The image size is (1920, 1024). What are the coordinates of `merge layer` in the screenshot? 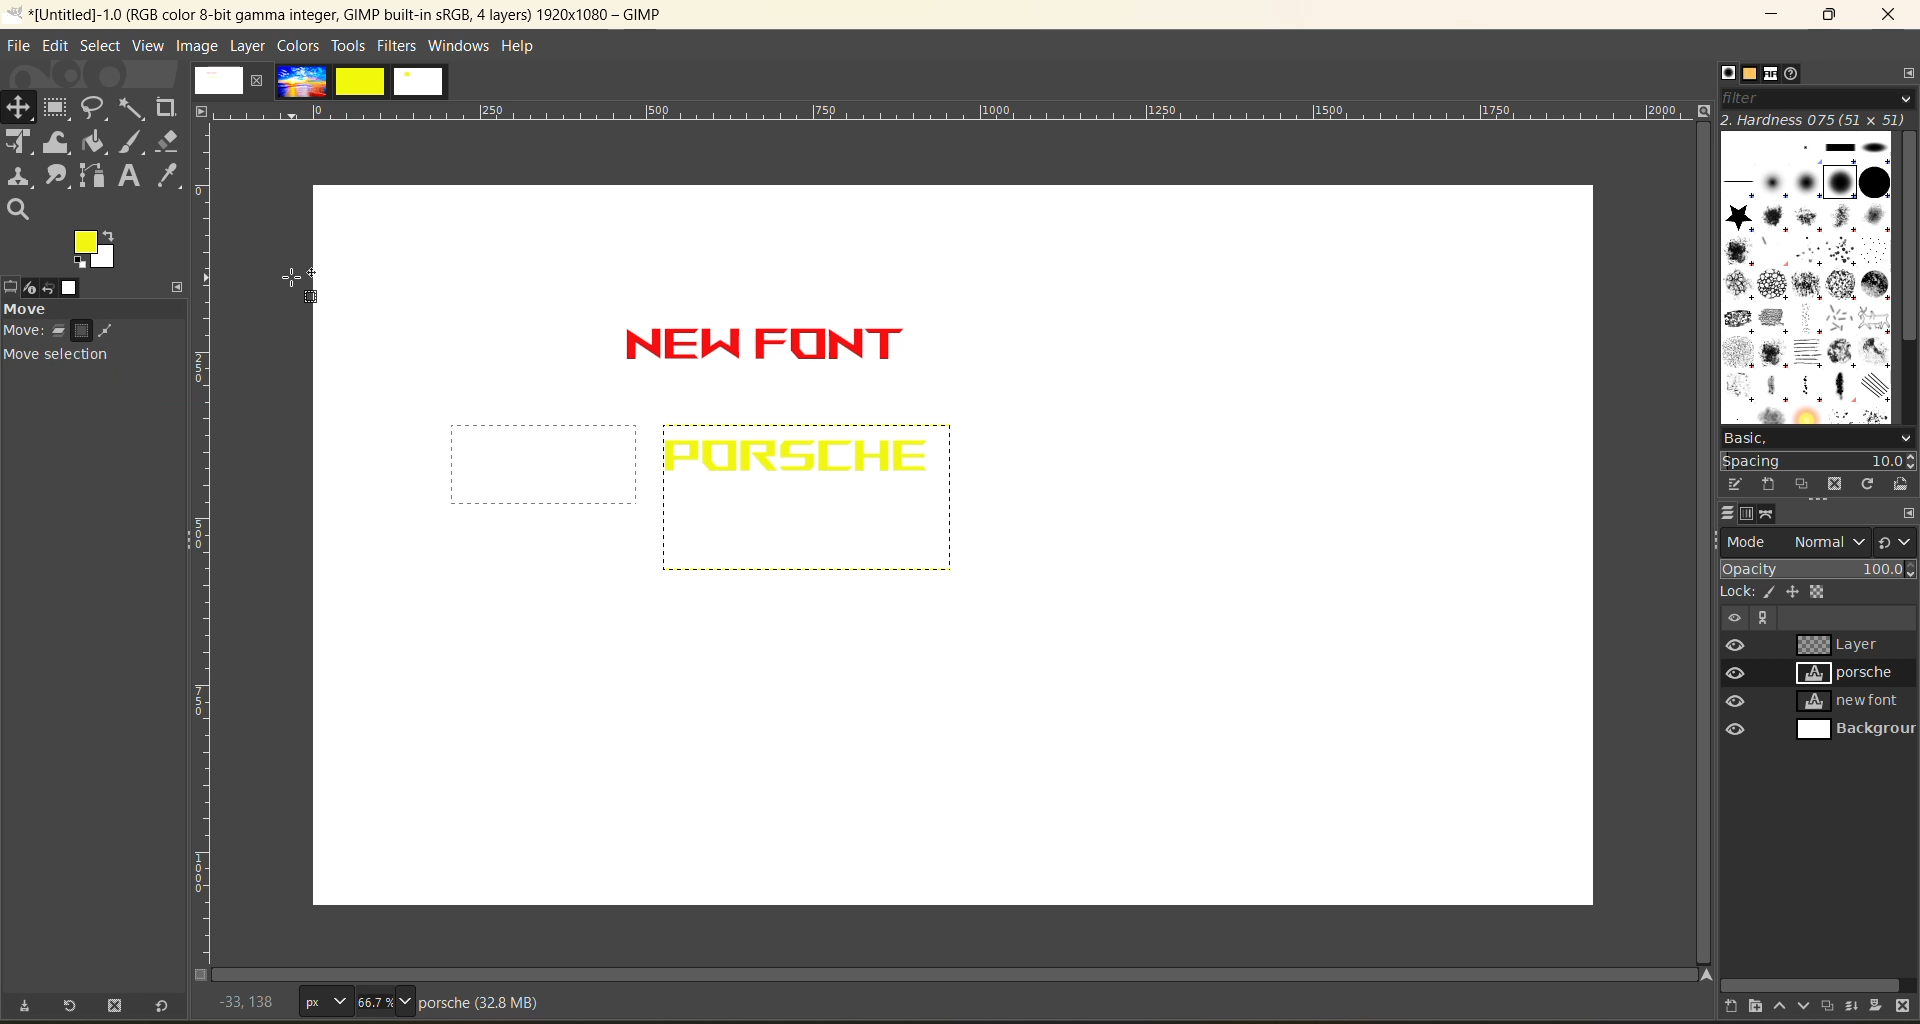 It's located at (1855, 1005).